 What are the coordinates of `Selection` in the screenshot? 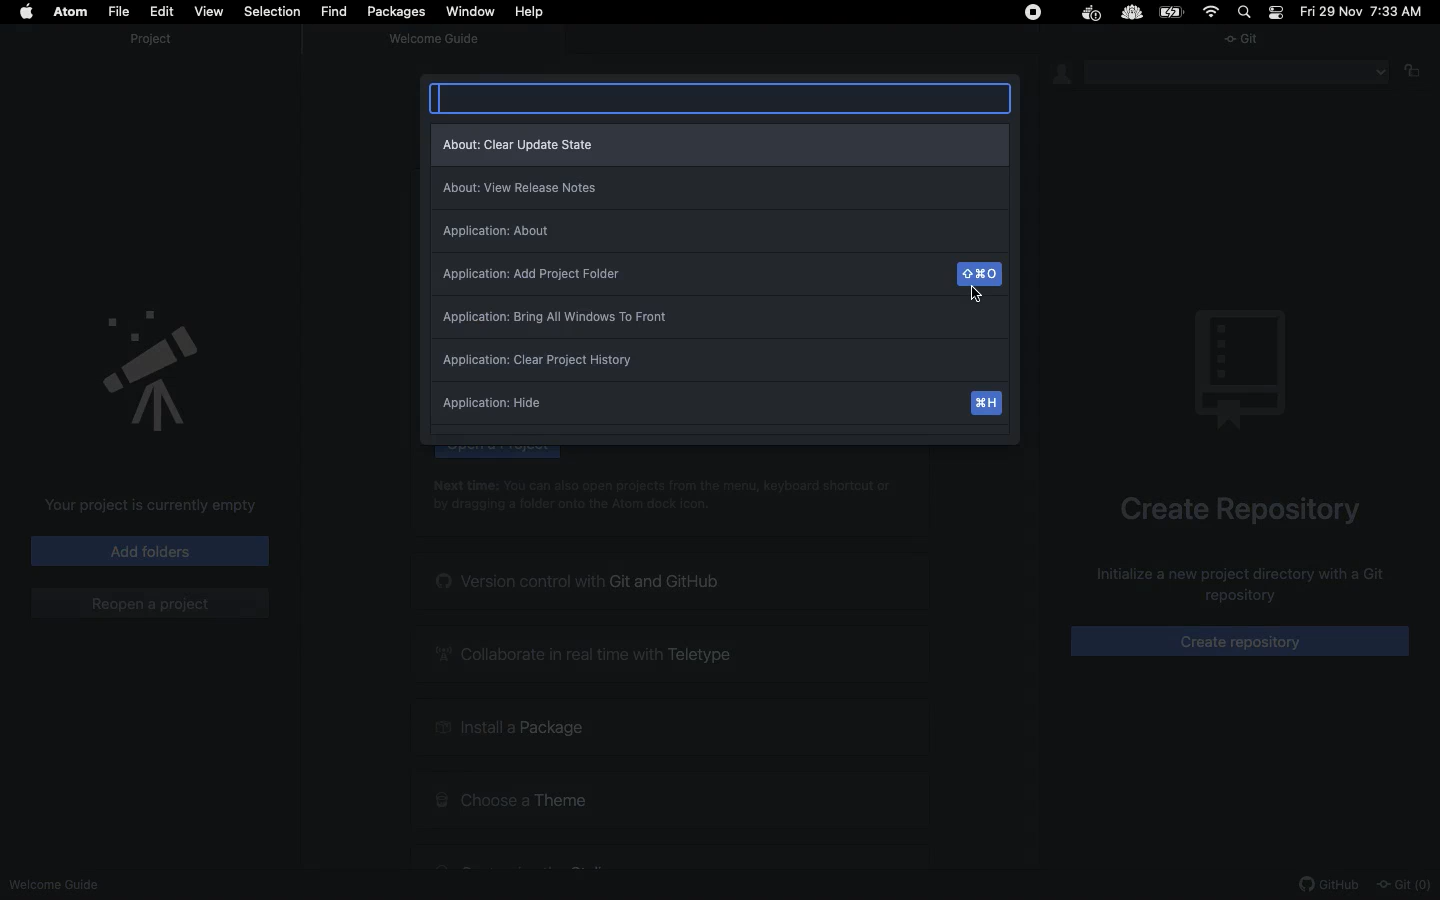 It's located at (269, 12).